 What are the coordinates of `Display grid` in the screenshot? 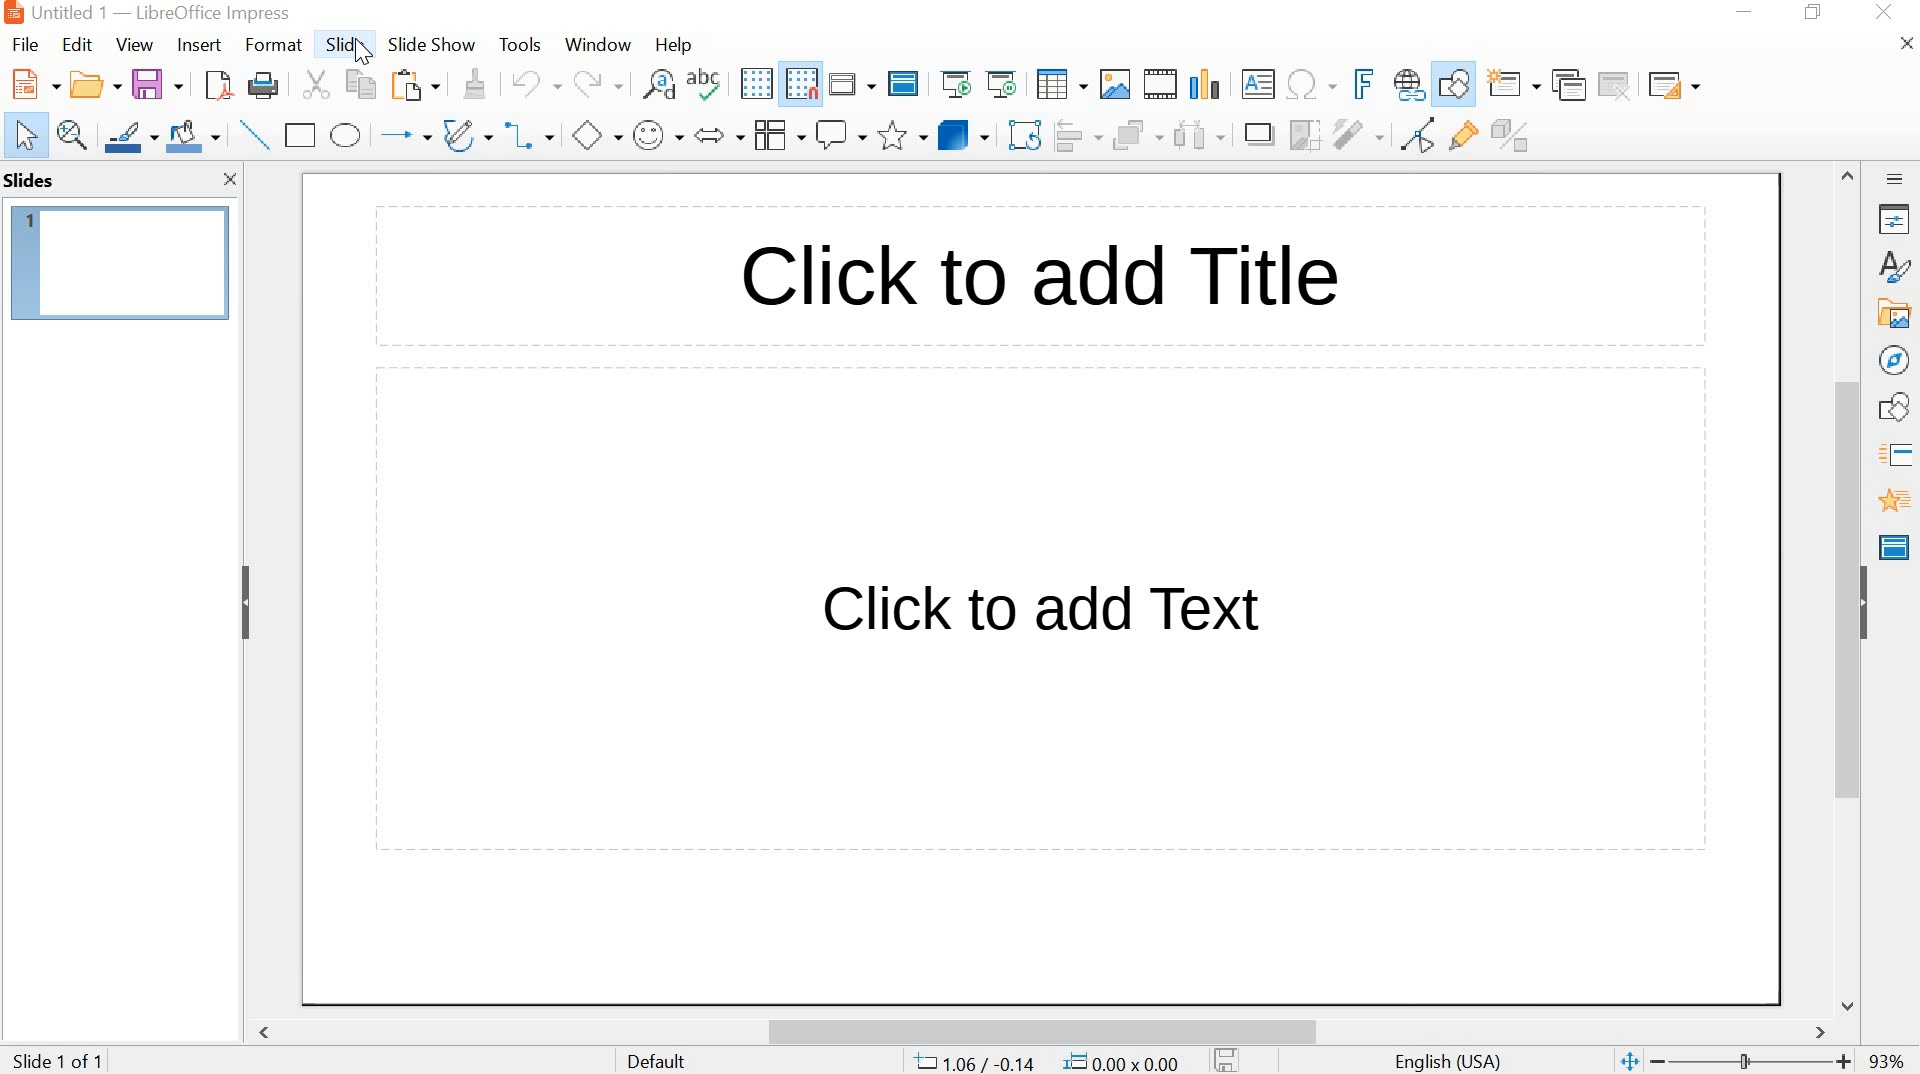 It's located at (755, 85).